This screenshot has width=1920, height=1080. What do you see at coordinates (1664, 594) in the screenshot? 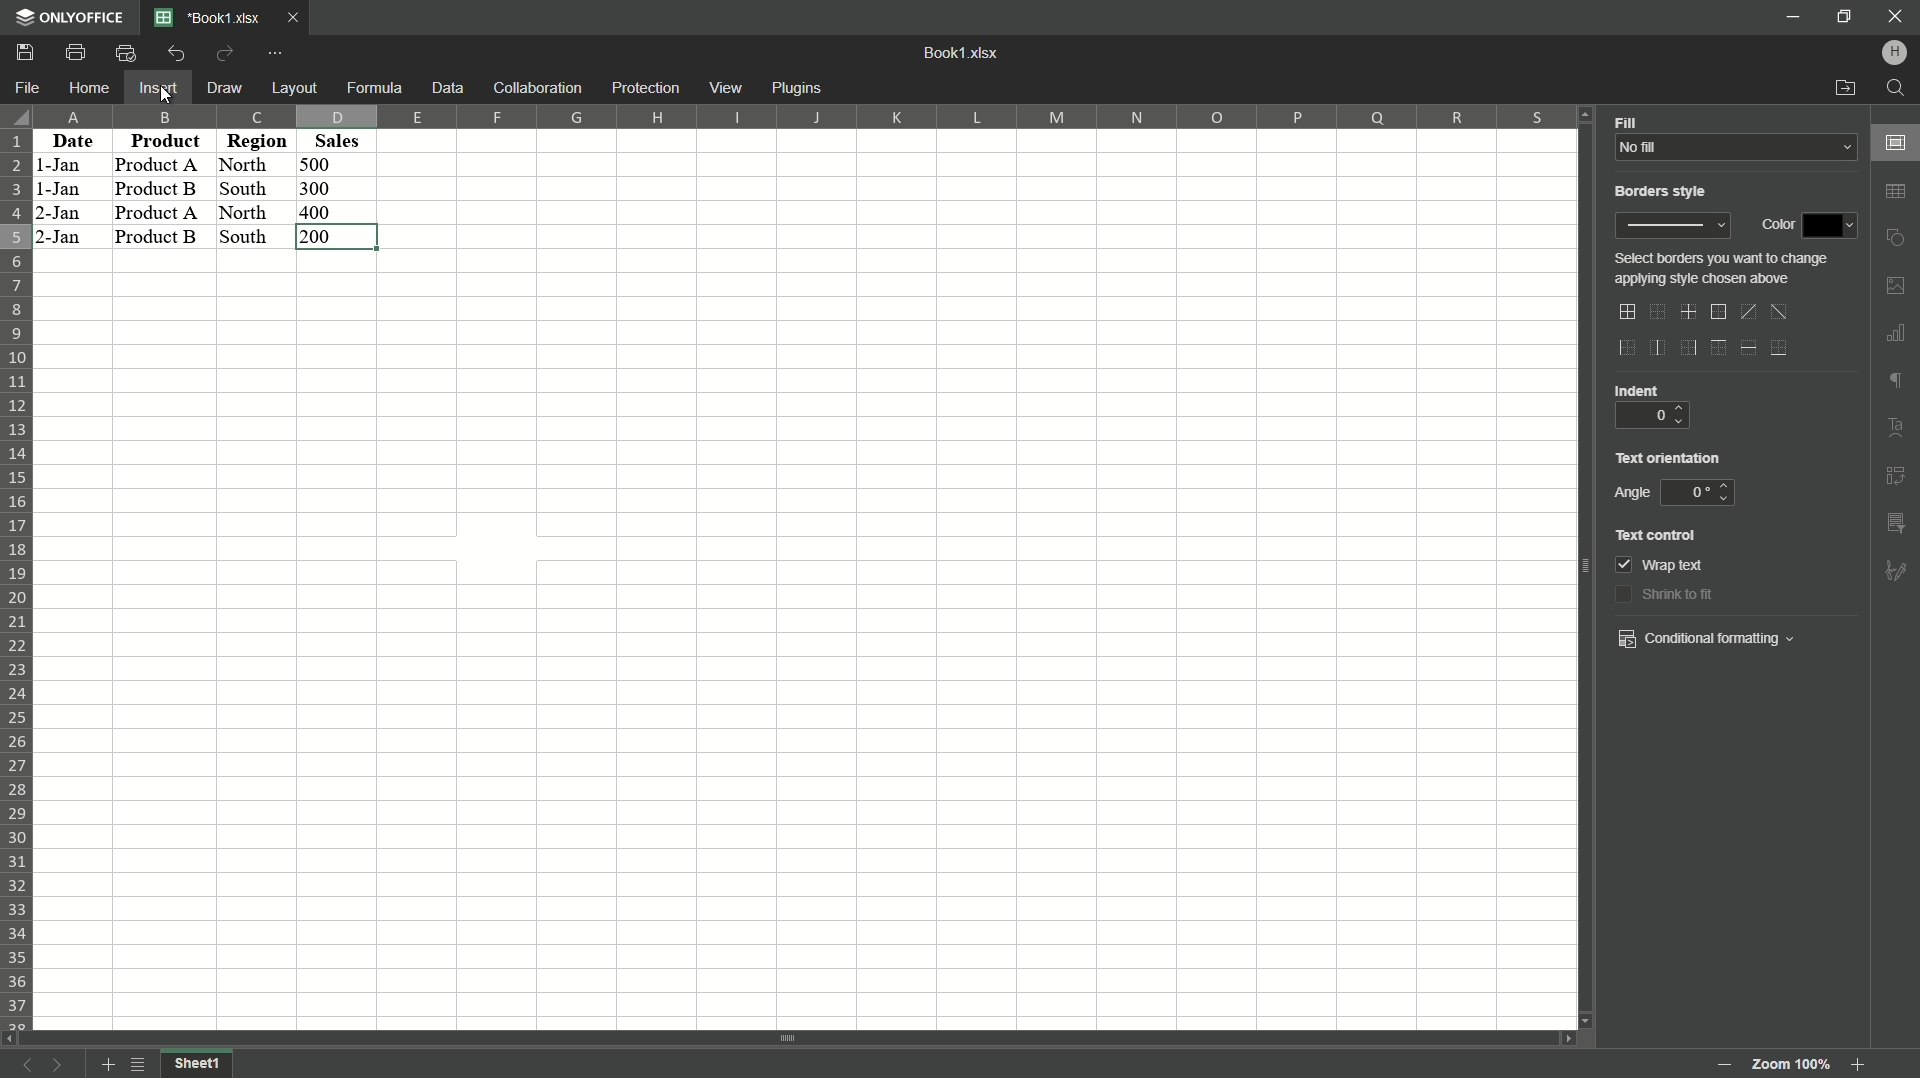
I see `shrink to fit` at bounding box center [1664, 594].